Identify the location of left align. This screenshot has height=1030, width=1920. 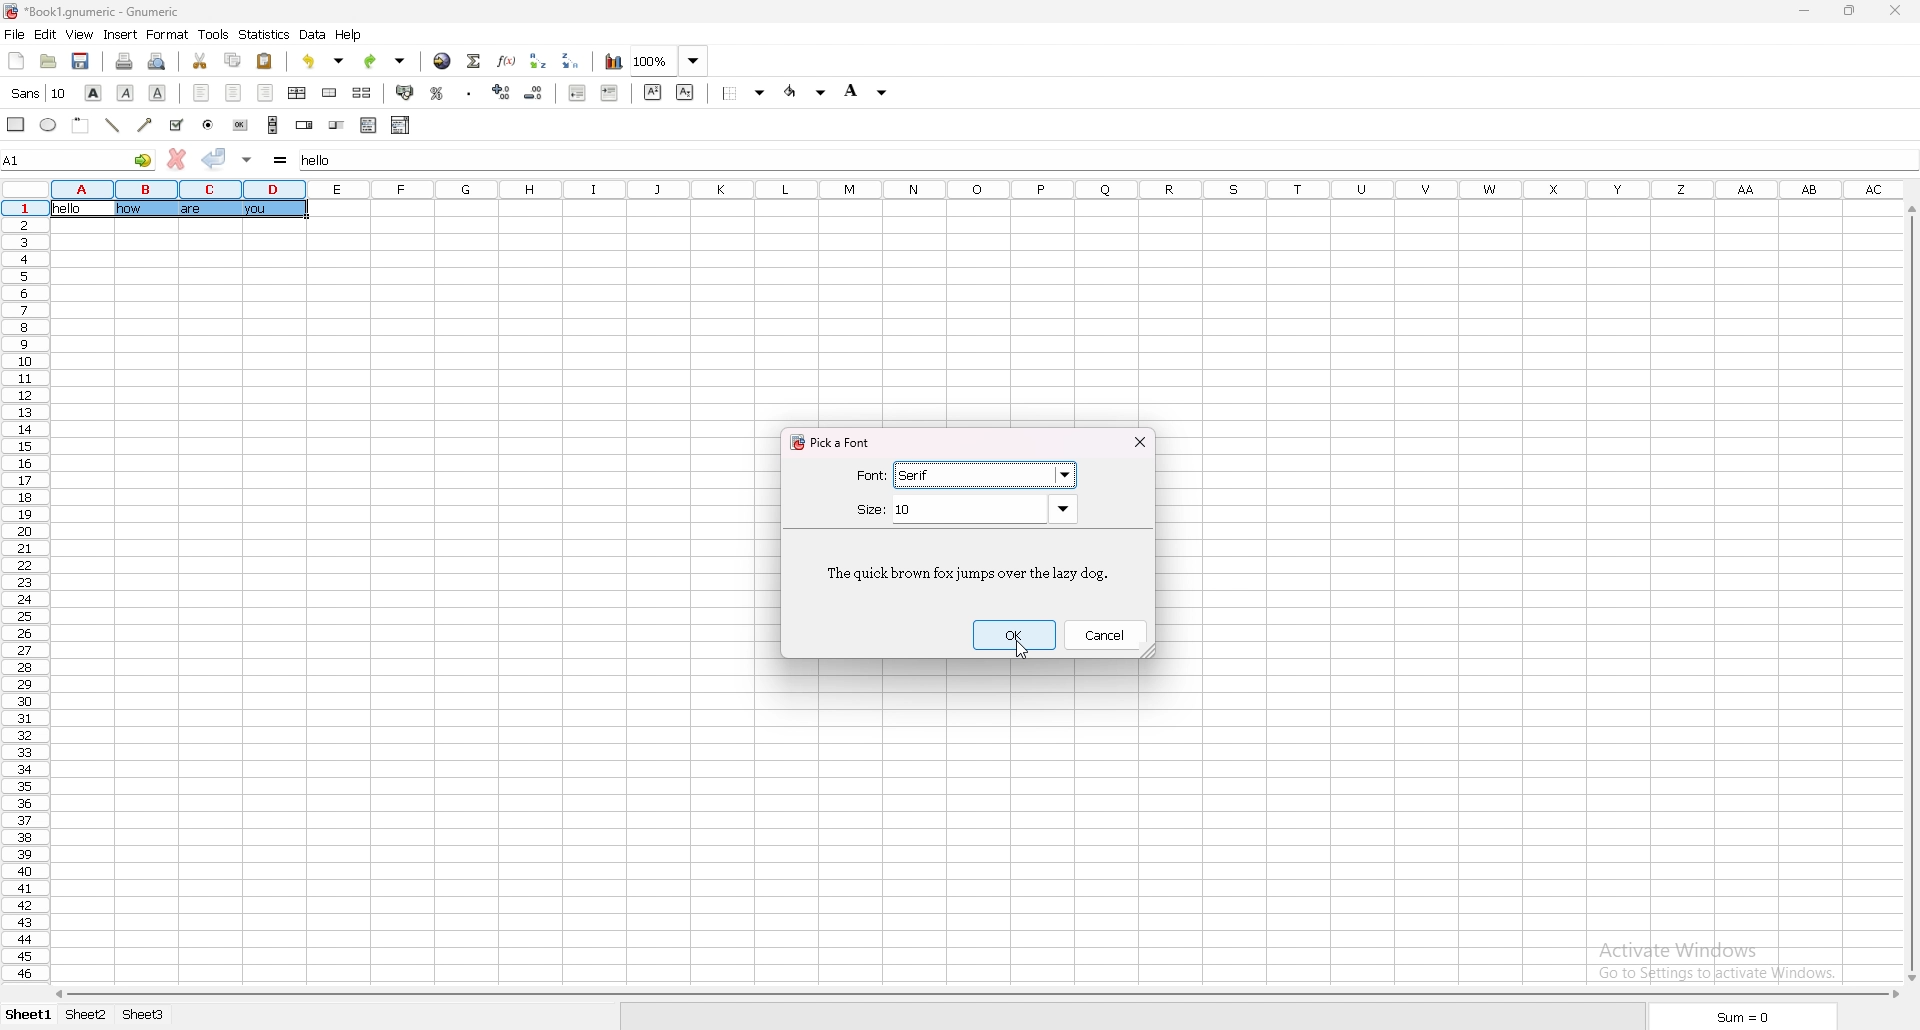
(202, 93).